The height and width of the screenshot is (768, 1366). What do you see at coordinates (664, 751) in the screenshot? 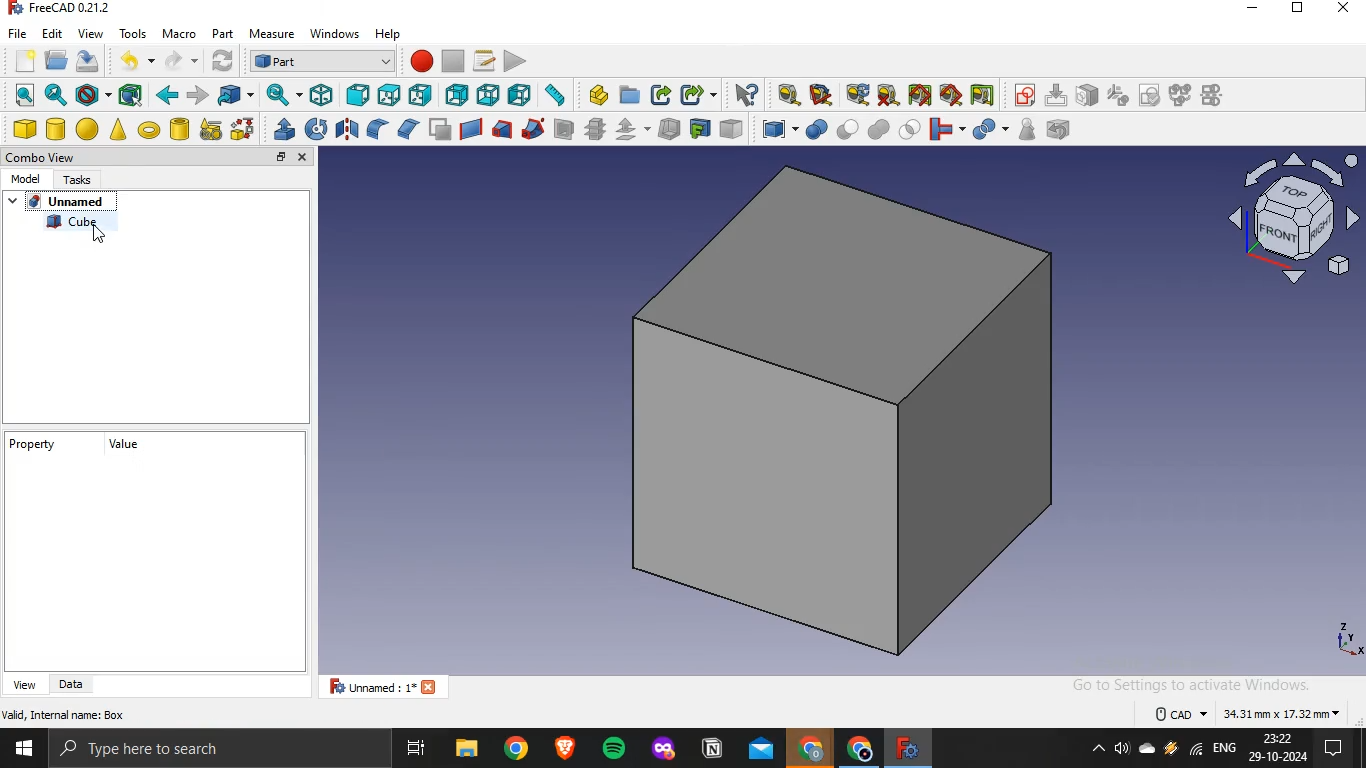
I see `mozilla firefox` at bounding box center [664, 751].